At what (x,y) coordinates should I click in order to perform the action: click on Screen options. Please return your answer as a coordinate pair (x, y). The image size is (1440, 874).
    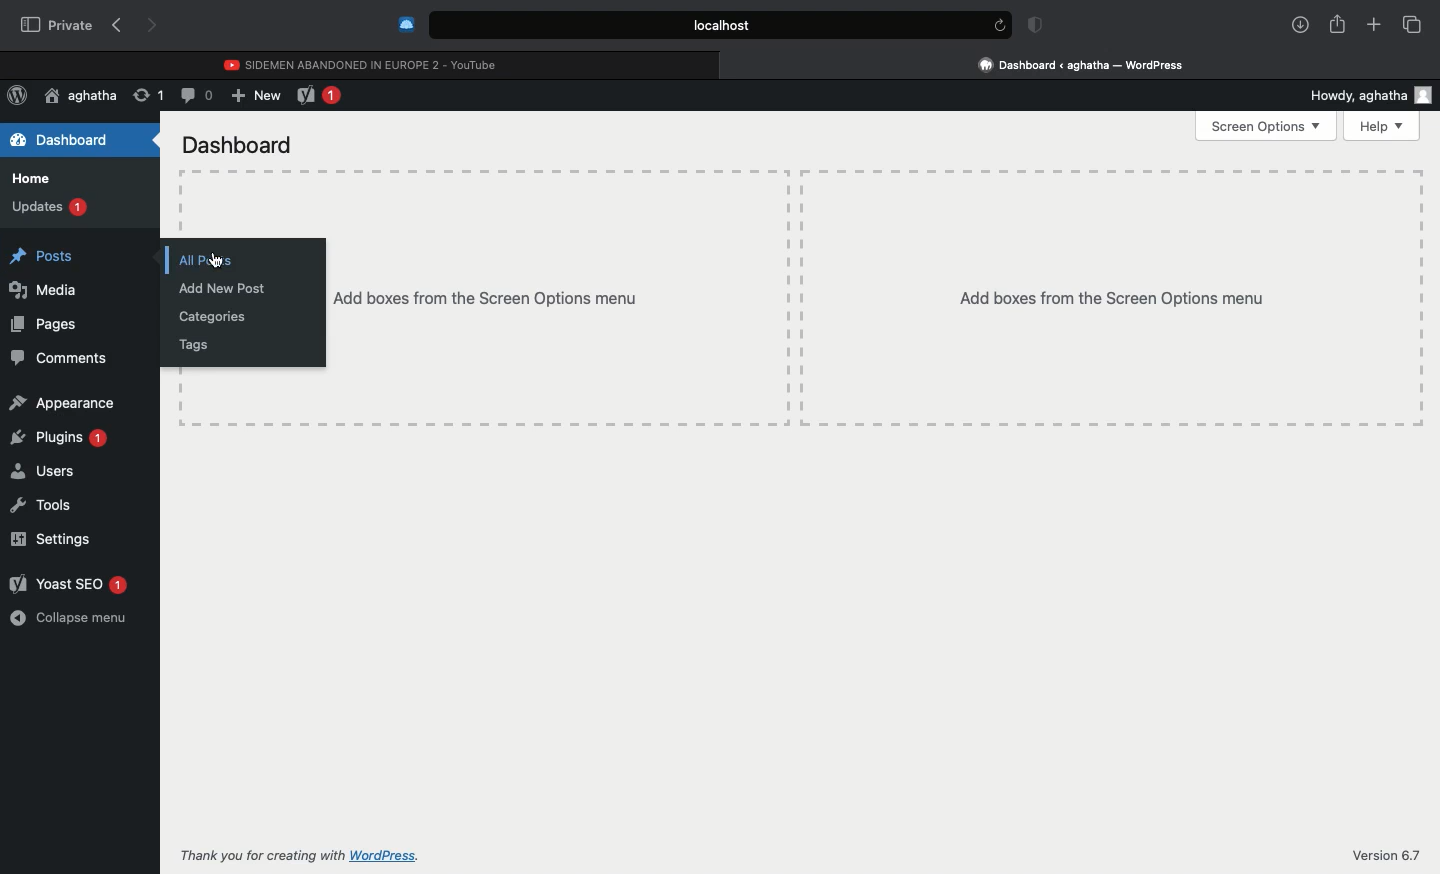
    Looking at the image, I should click on (1269, 125).